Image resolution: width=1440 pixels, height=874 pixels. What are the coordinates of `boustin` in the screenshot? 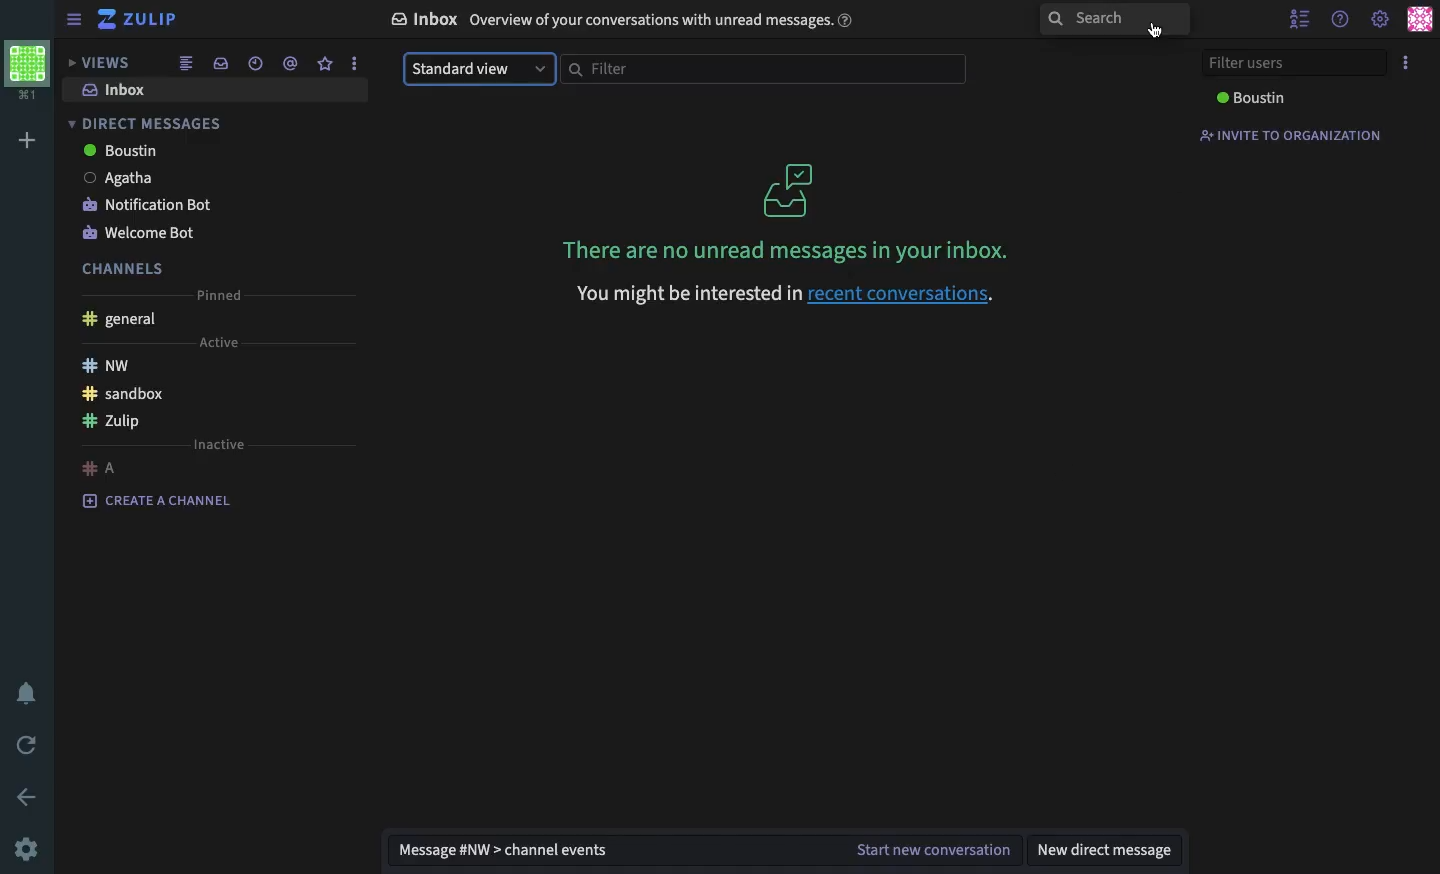 It's located at (119, 151).